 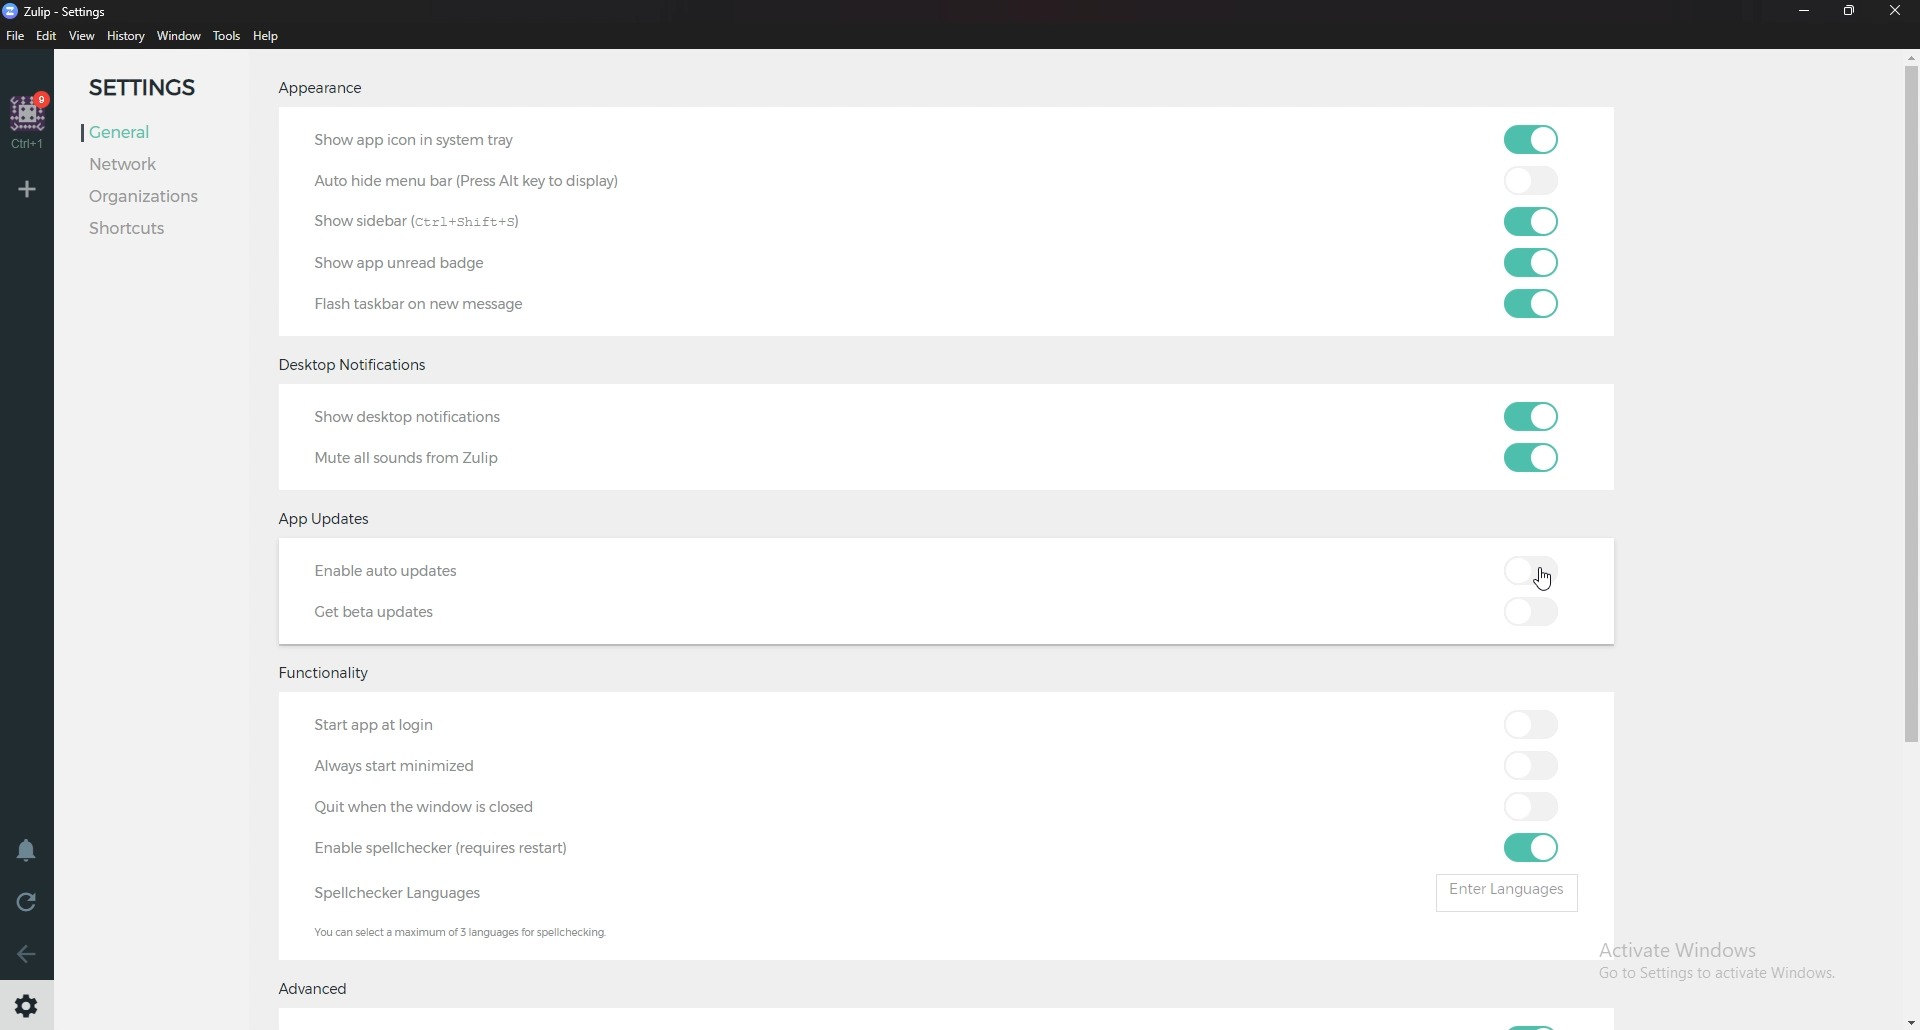 What do you see at coordinates (409, 459) in the screenshot?
I see `Mute all sounds from Zulip` at bounding box center [409, 459].